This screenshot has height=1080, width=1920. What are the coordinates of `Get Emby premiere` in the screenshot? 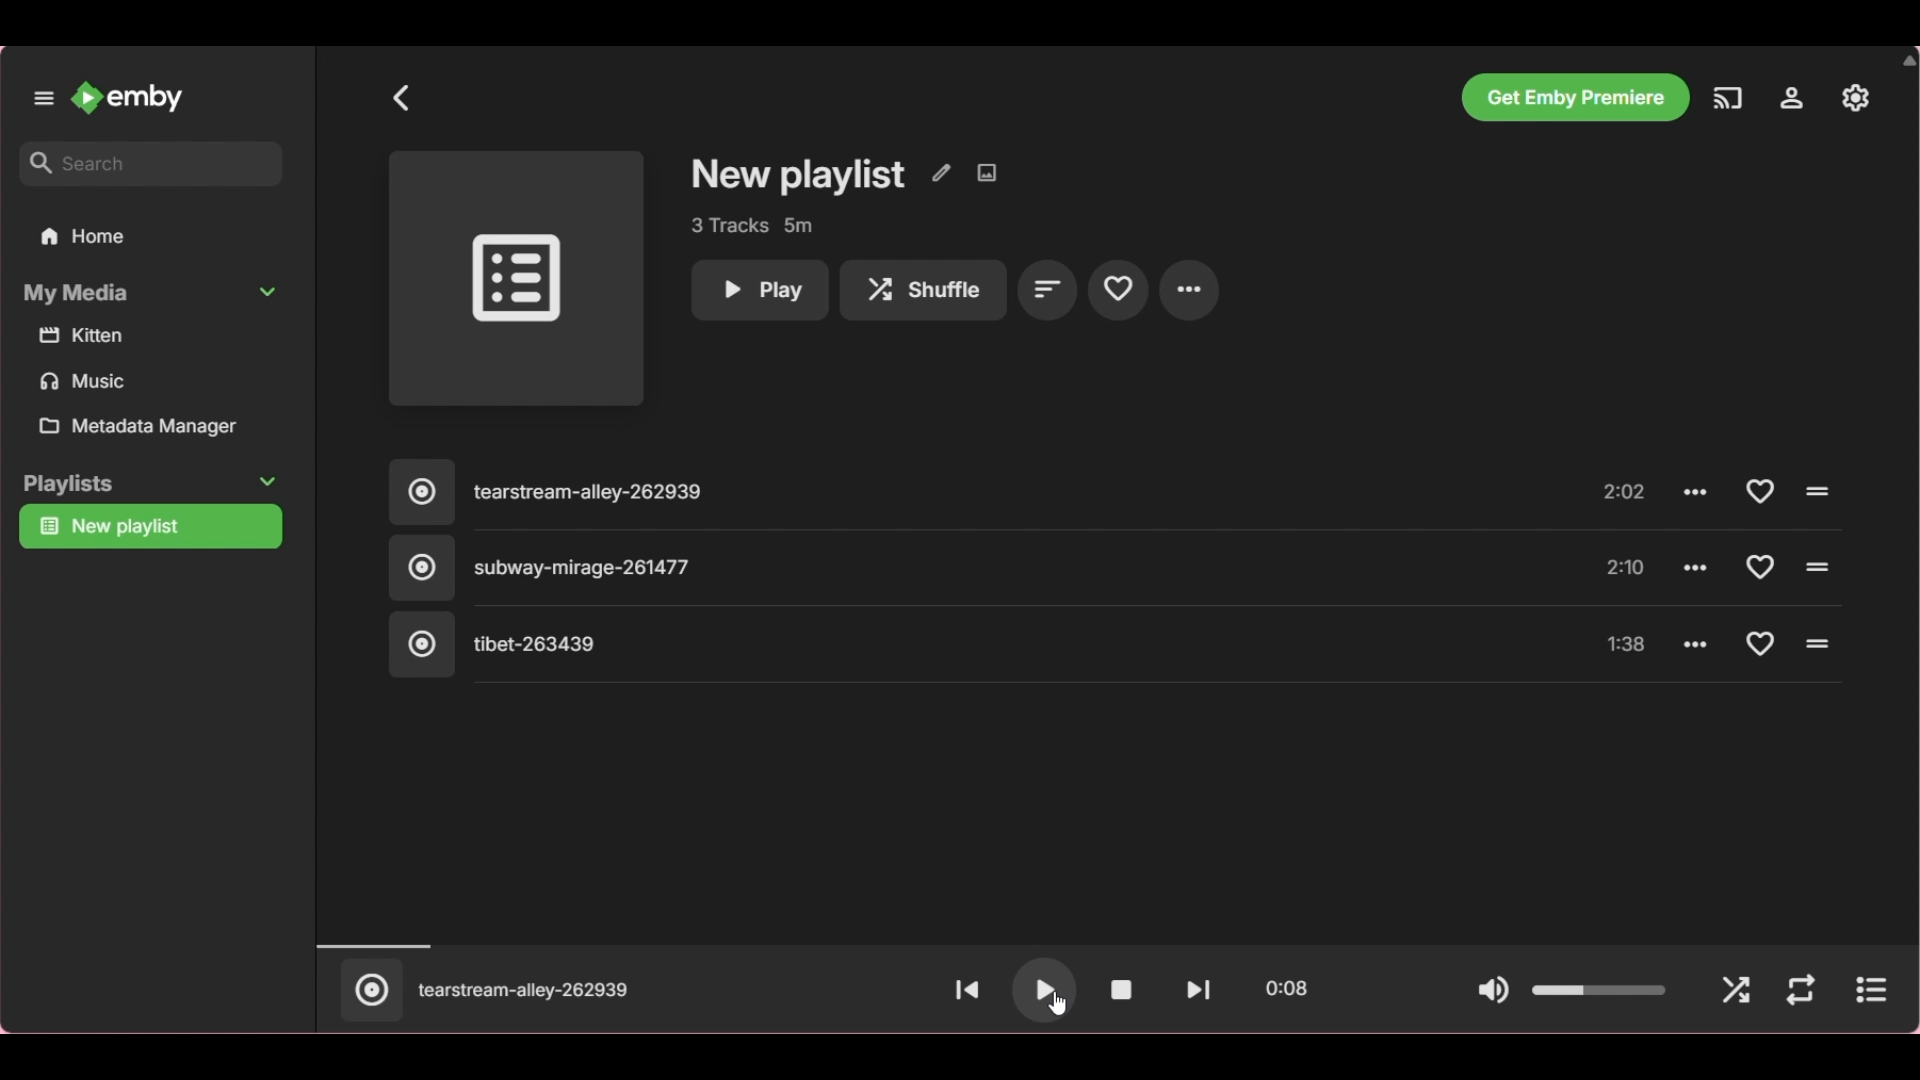 It's located at (1574, 97).